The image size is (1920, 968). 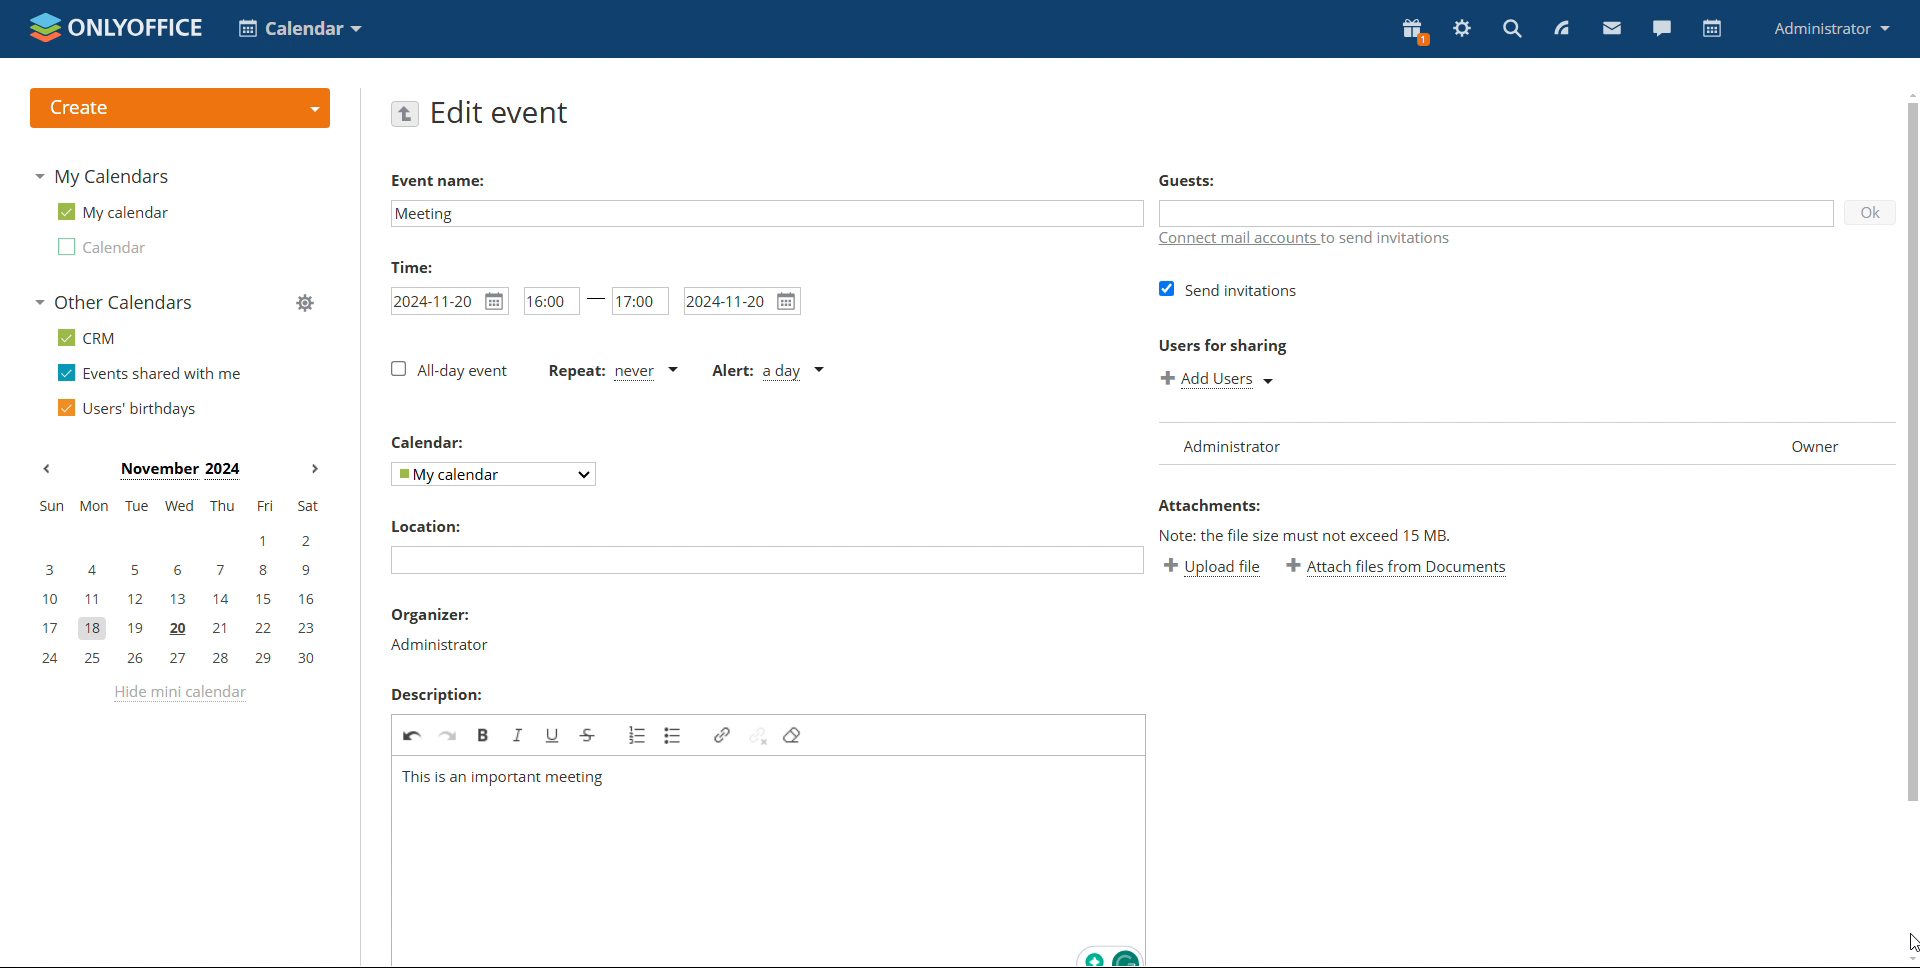 What do you see at coordinates (1308, 537) in the screenshot?
I see `note: the file size must not exceed 15 mb` at bounding box center [1308, 537].